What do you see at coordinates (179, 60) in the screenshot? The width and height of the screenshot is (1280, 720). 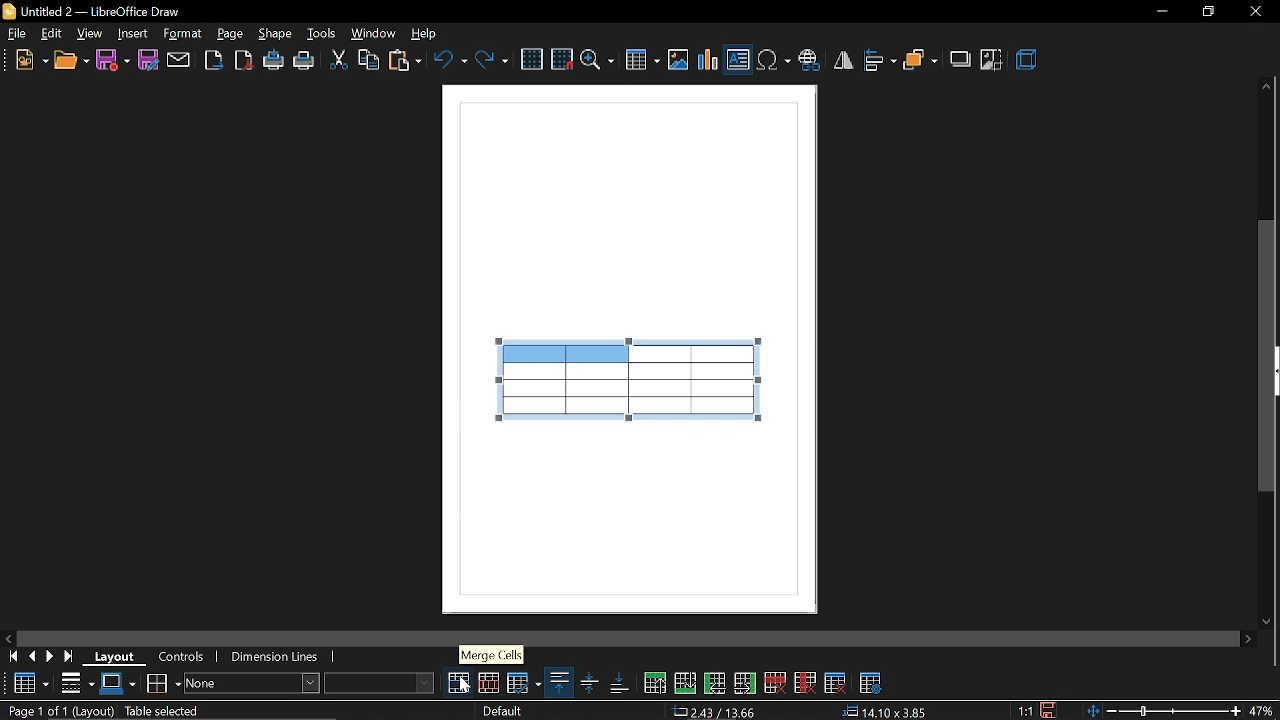 I see `attach` at bounding box center [179, 60].